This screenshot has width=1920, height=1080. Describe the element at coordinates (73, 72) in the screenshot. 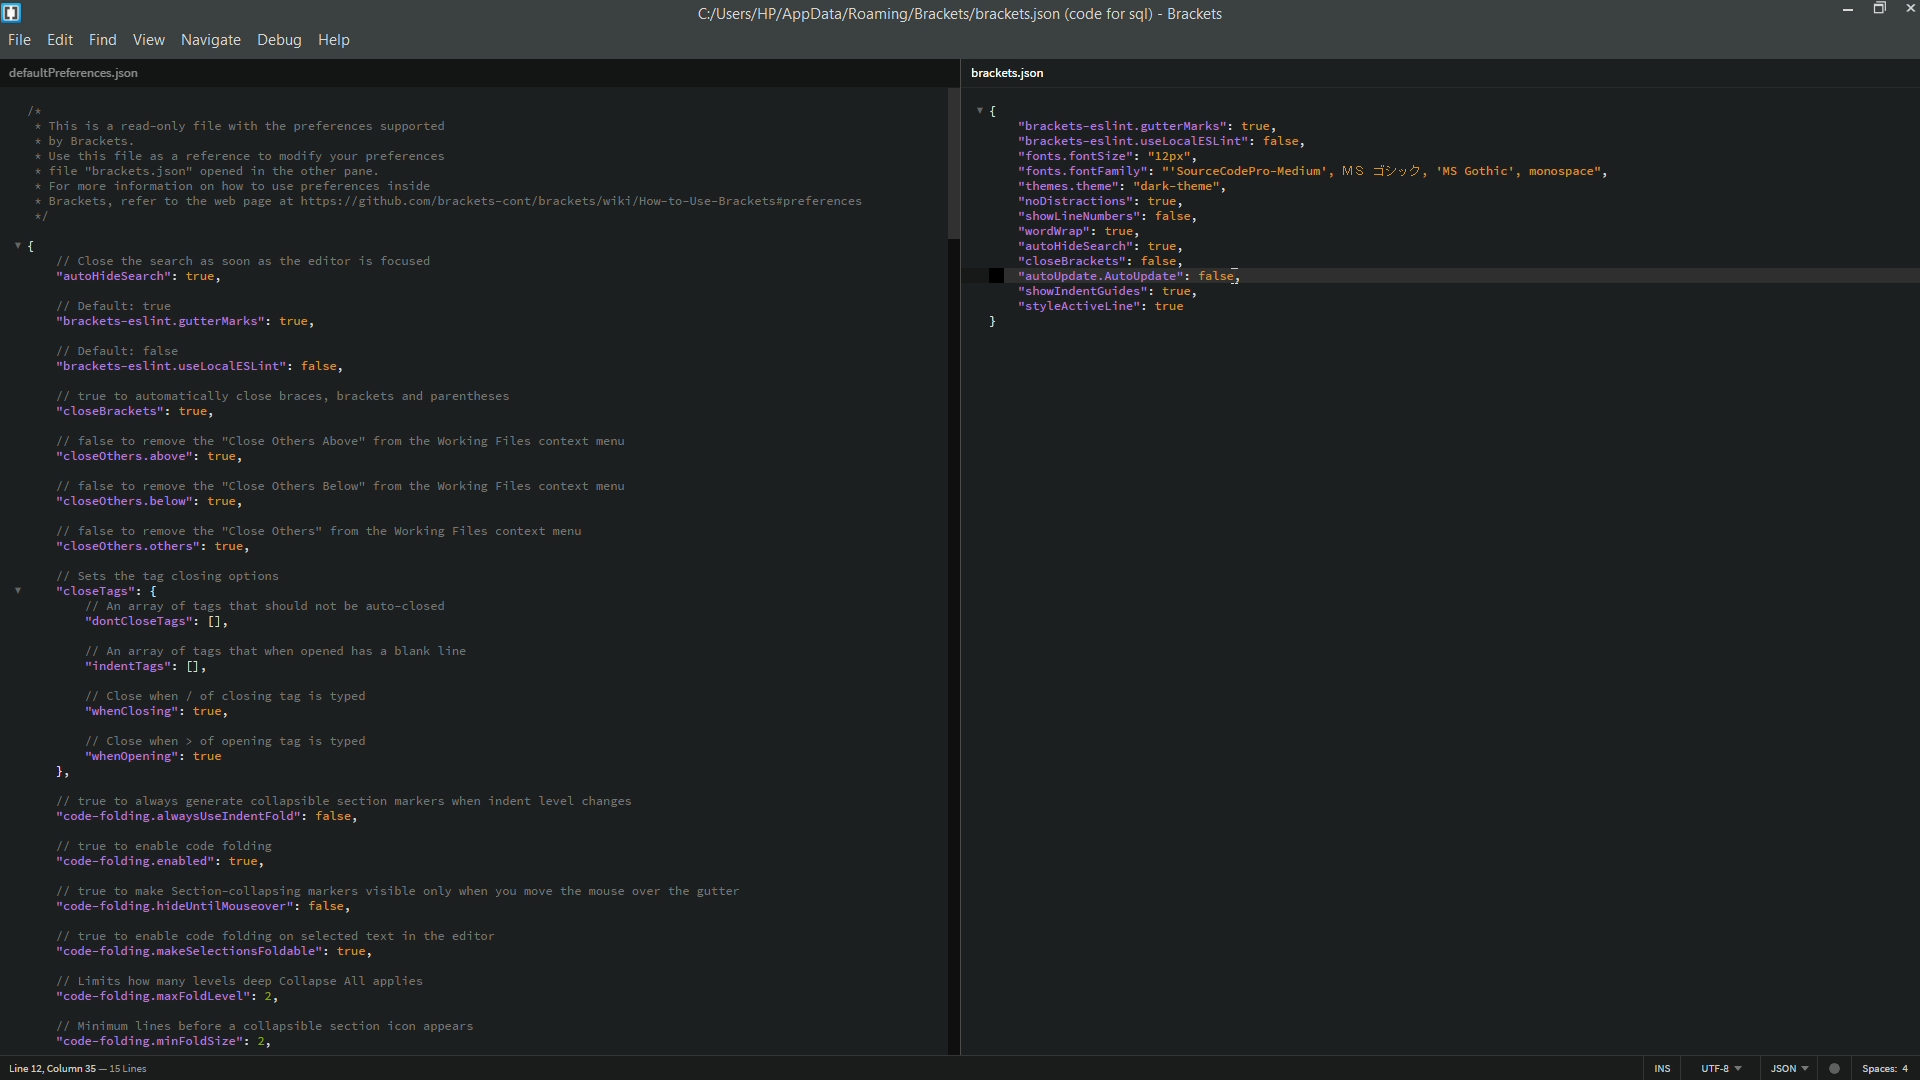

I see `defaultpreferences.json` at that location.